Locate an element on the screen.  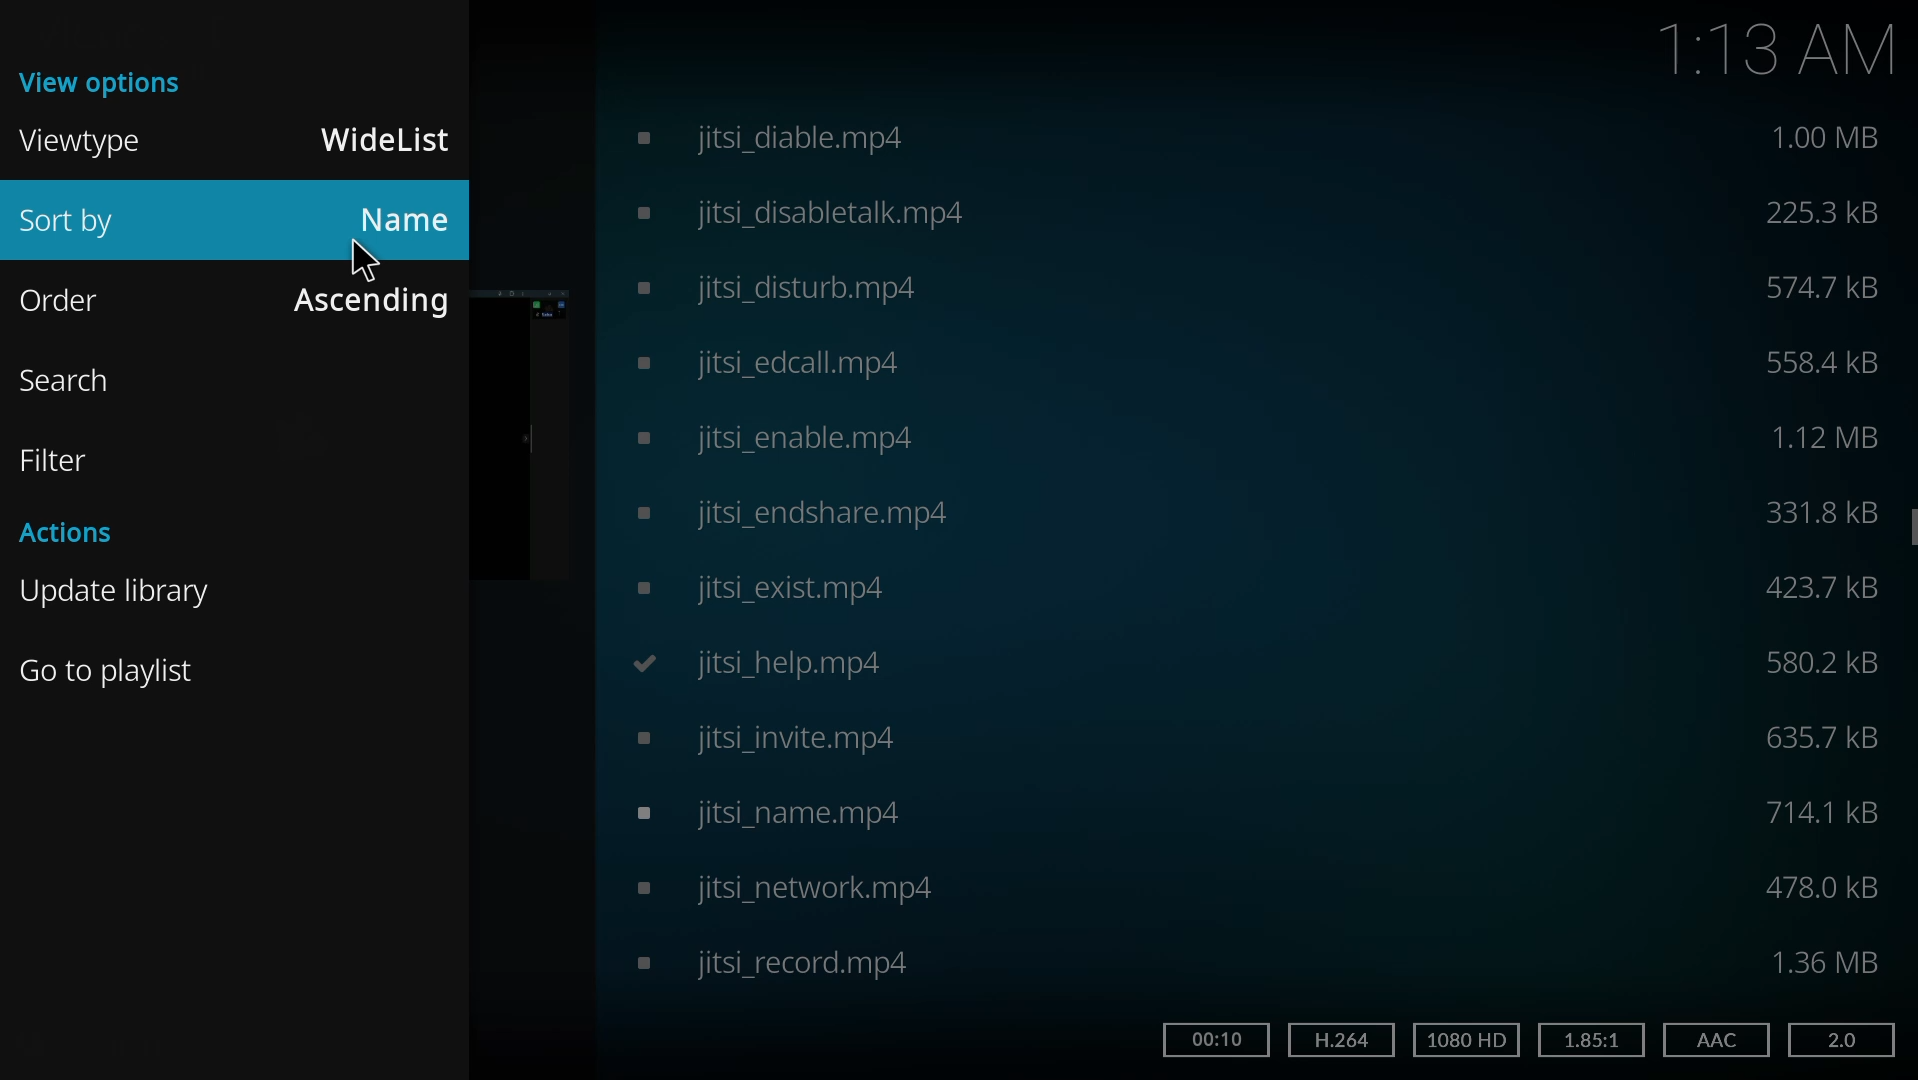
hd is located at coordinates (1463, 1040).